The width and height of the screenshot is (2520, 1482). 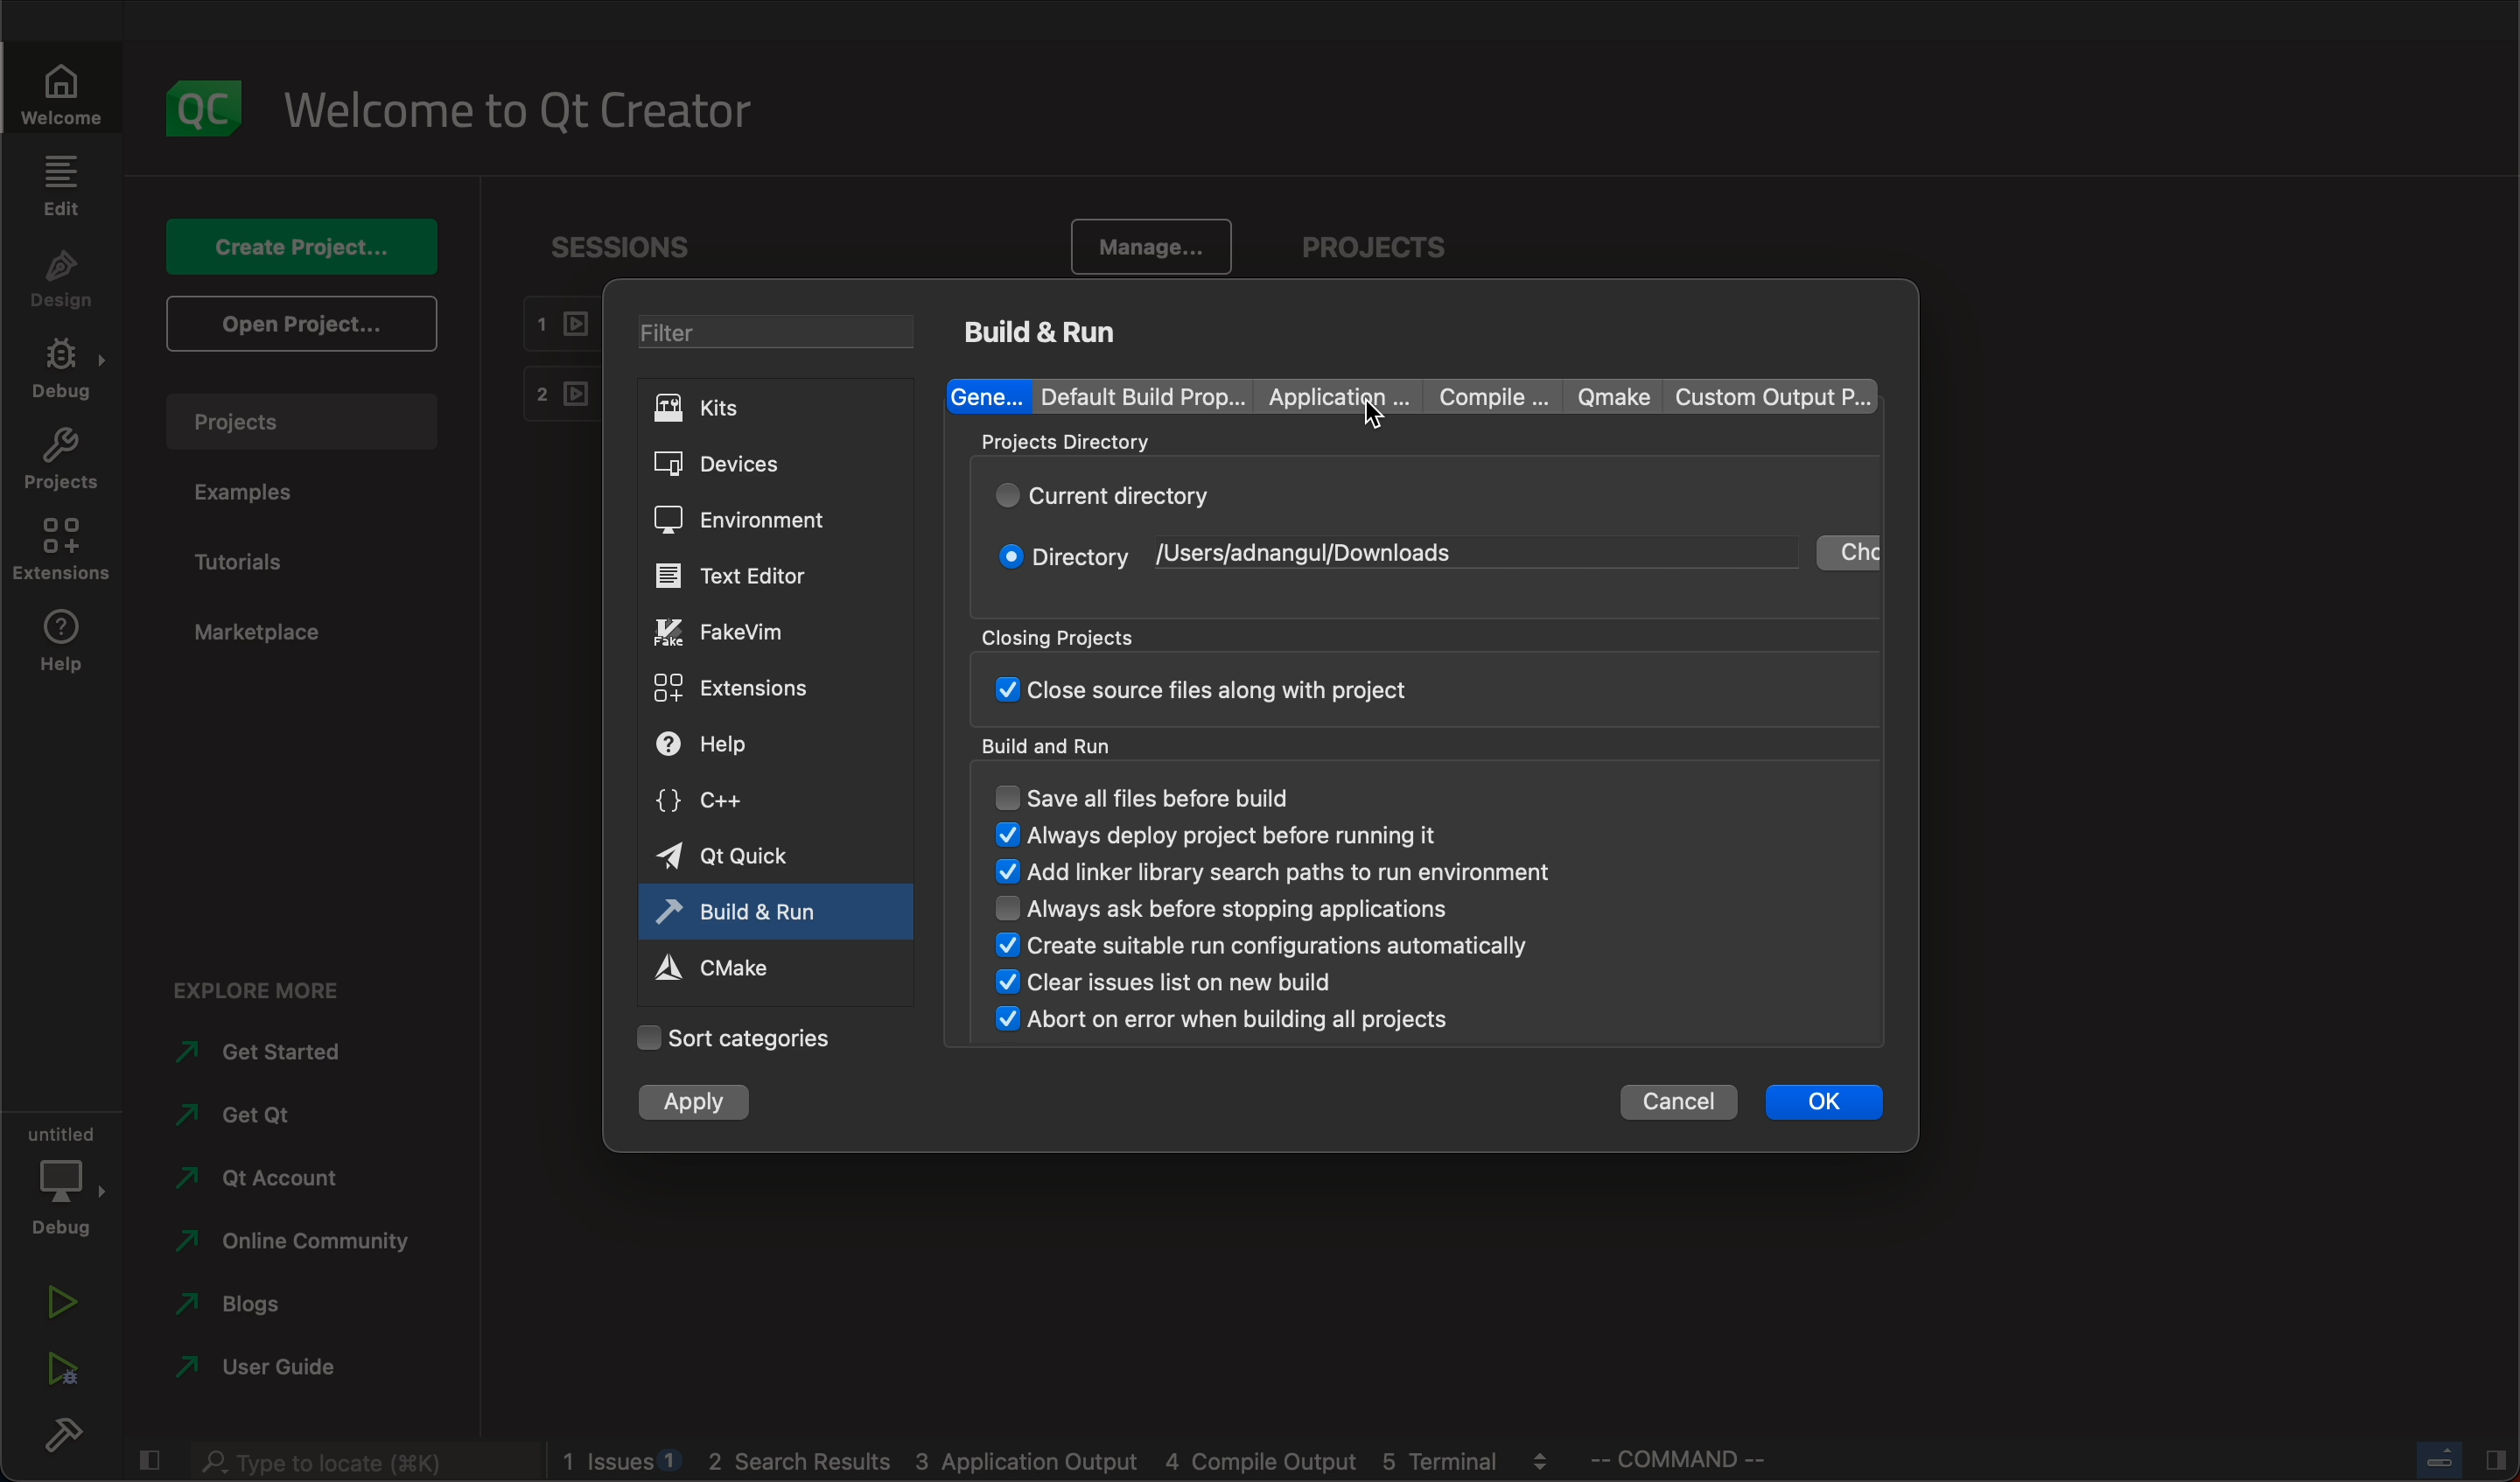 I want to click on kits, so click(x=775, y=407).